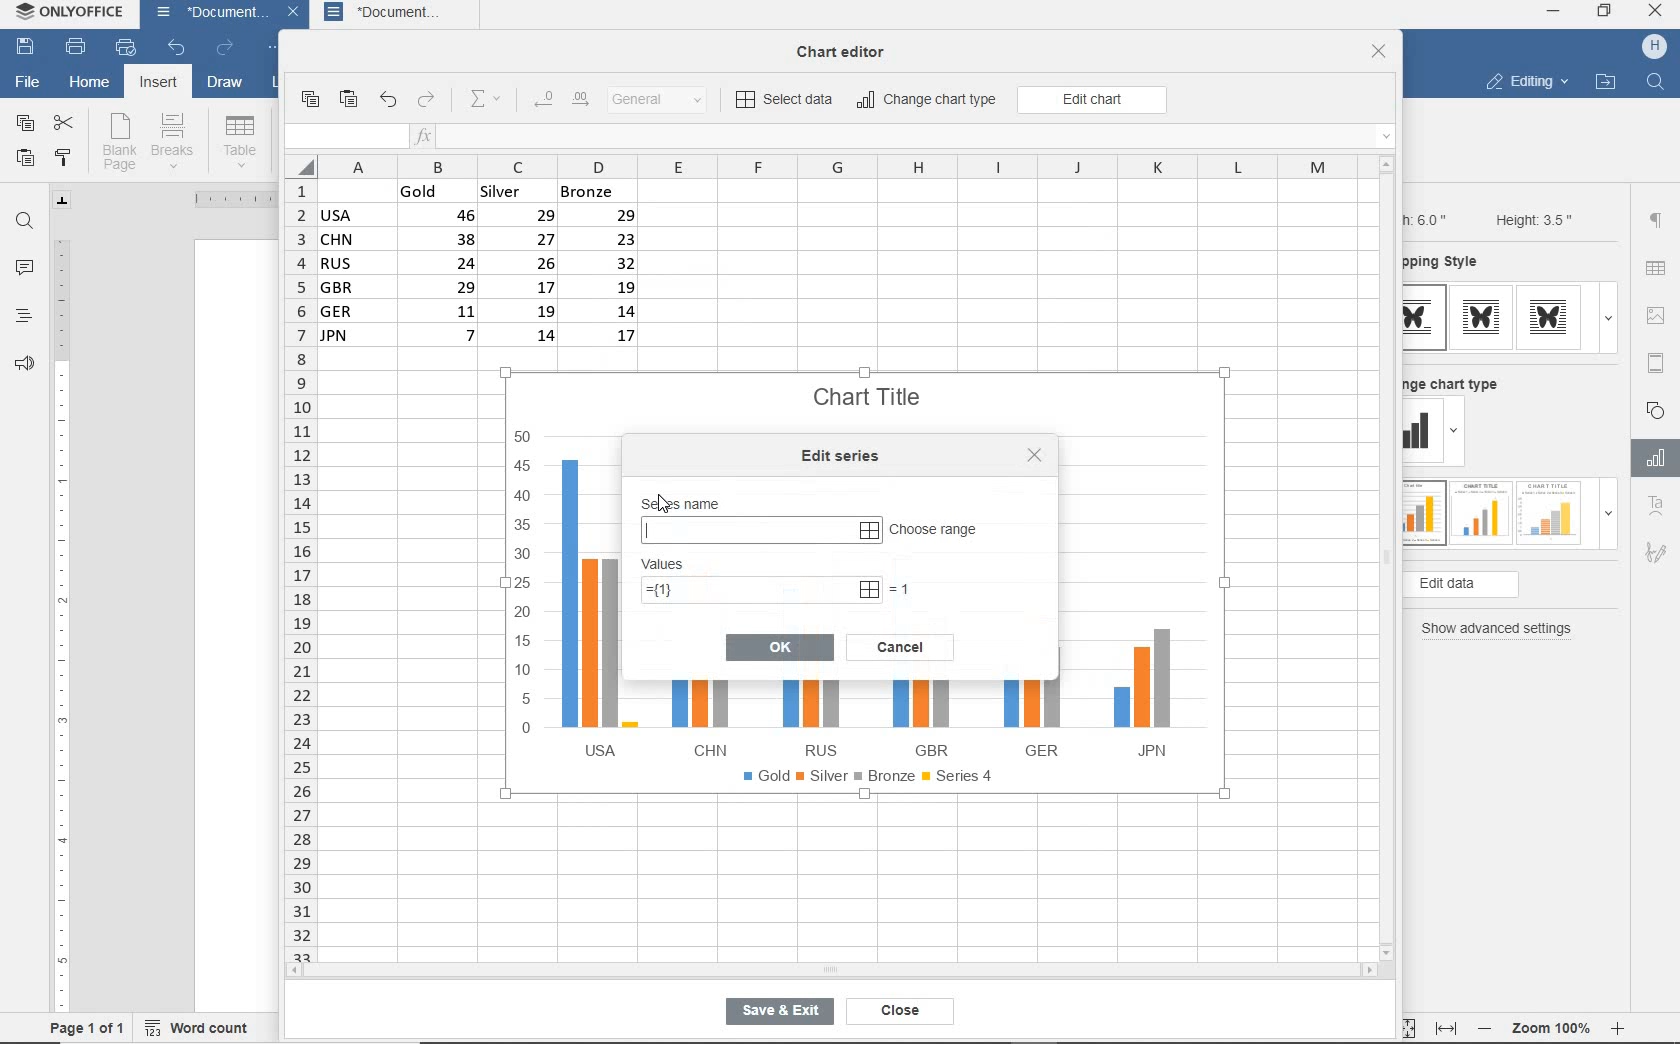 This screenshot has width=1680, height=1044. What do you see at coordinates (903, 588) in the screenshot?
I see `=1` at bounding box center [903, 588].